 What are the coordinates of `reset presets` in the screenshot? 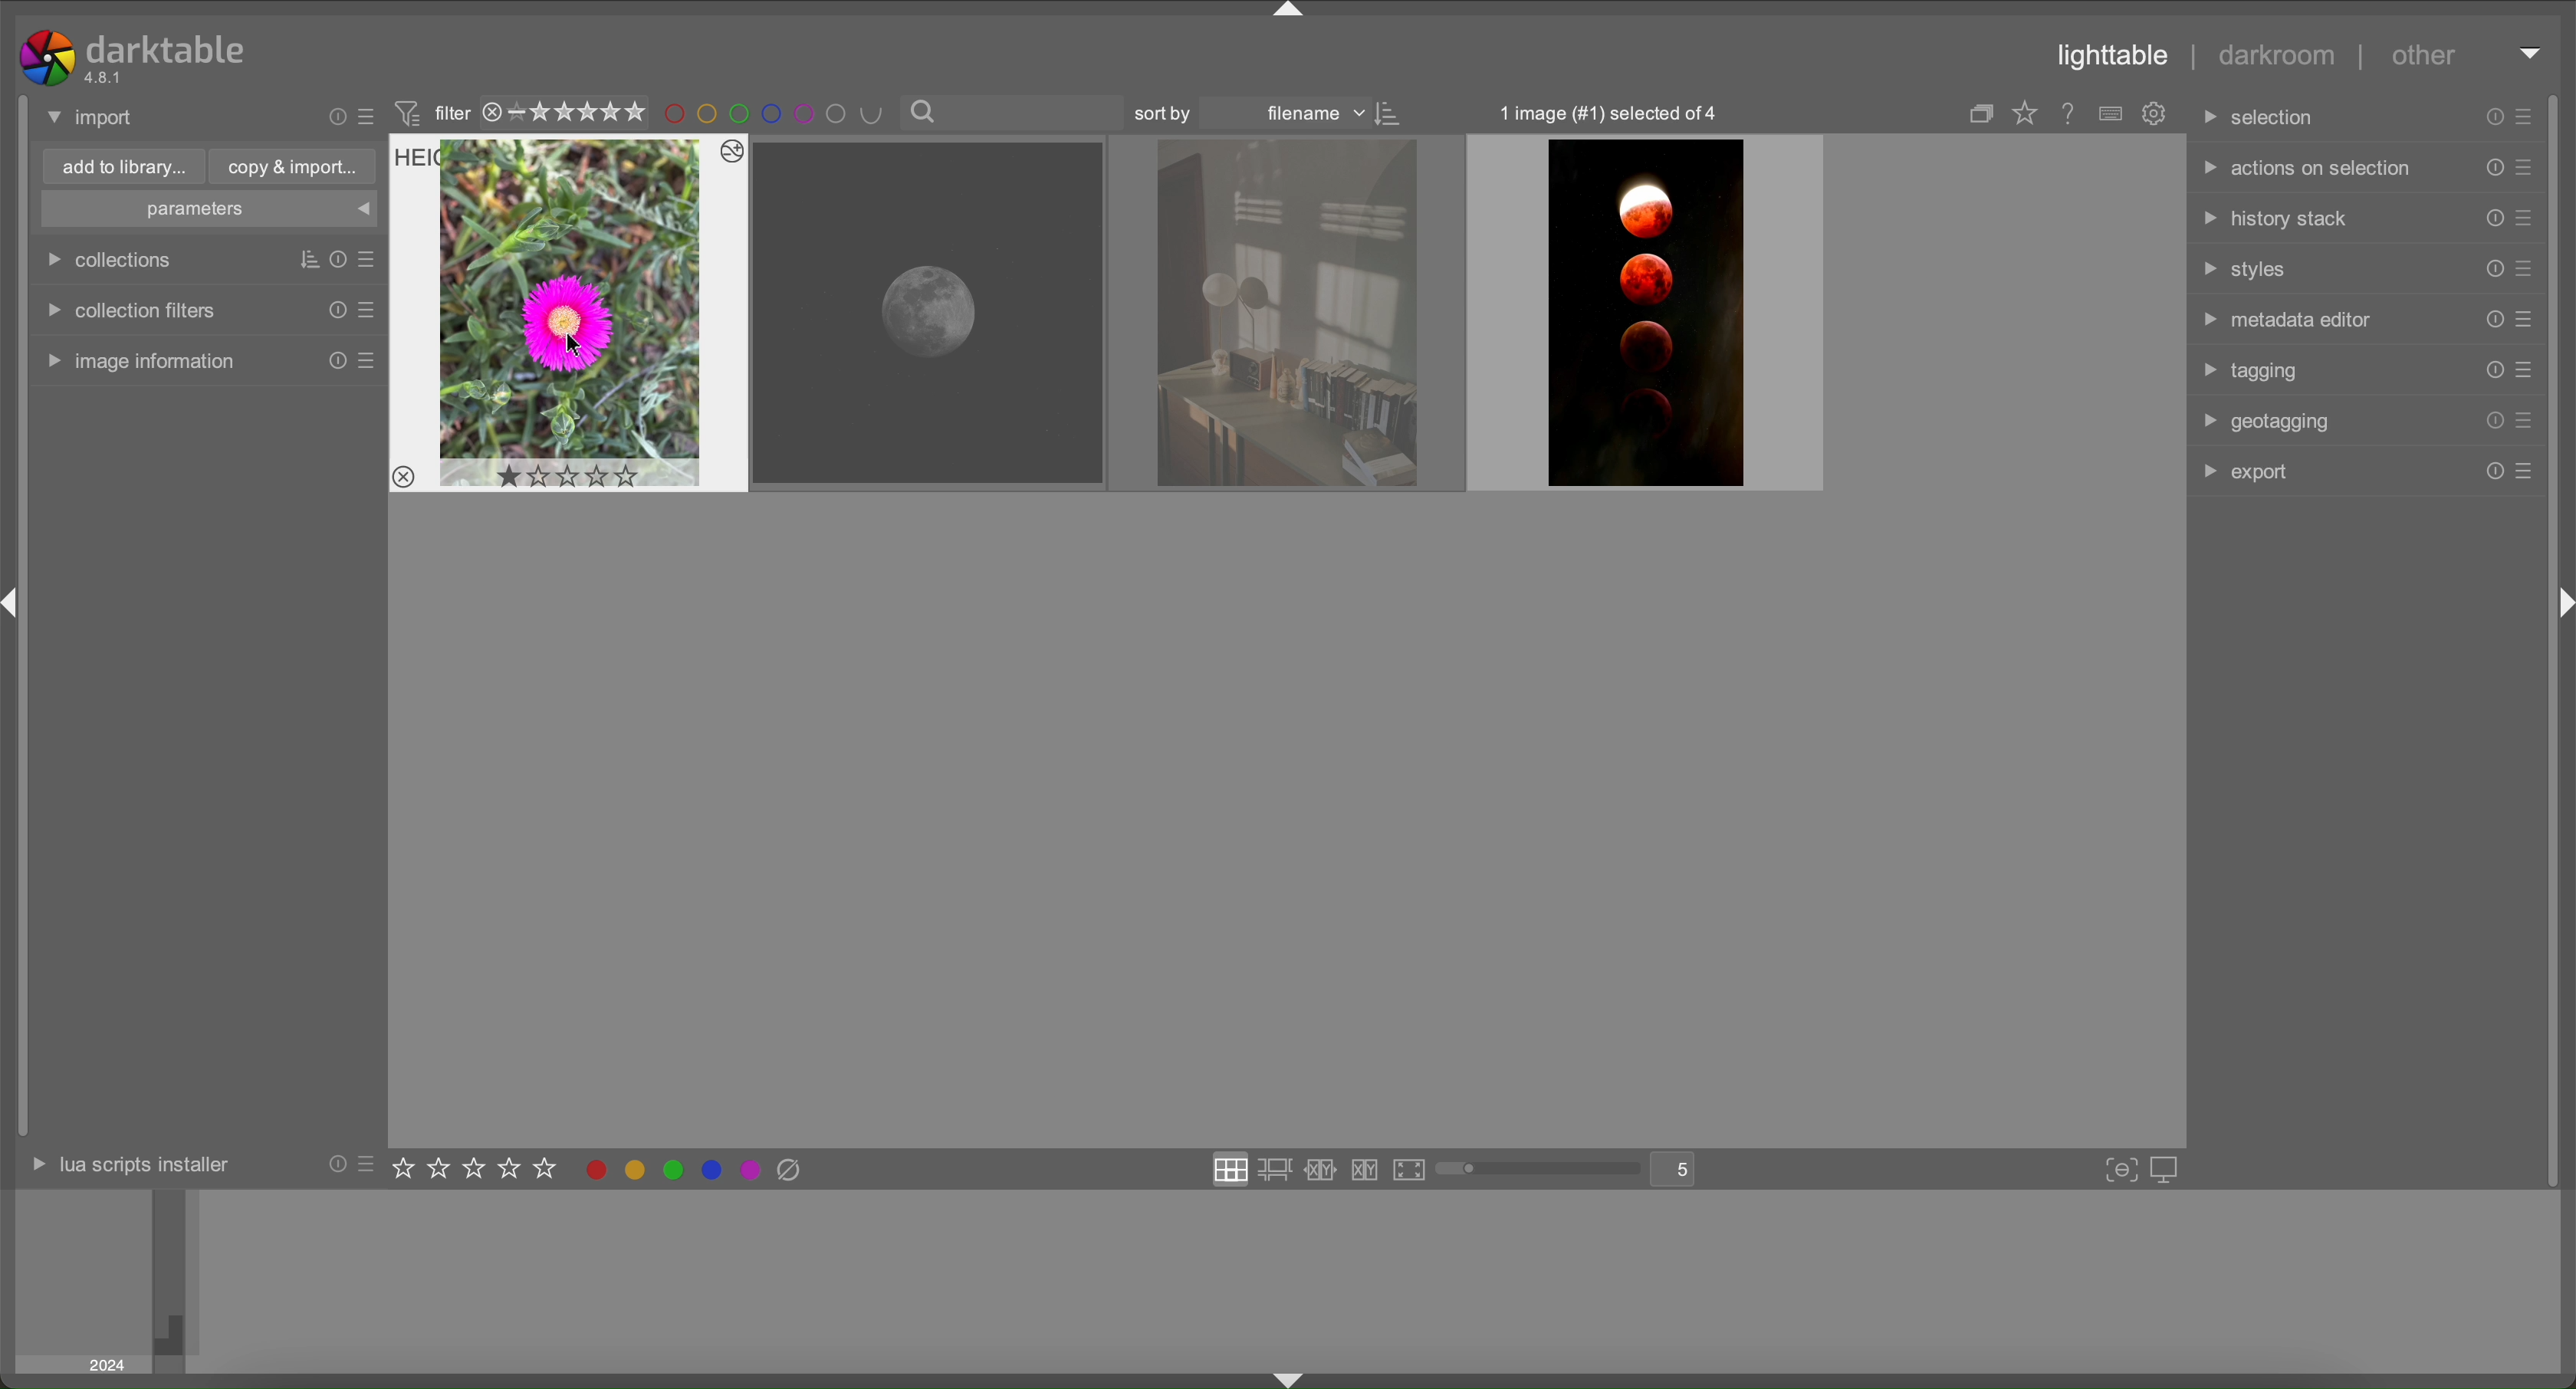 It's located at (334, 310).